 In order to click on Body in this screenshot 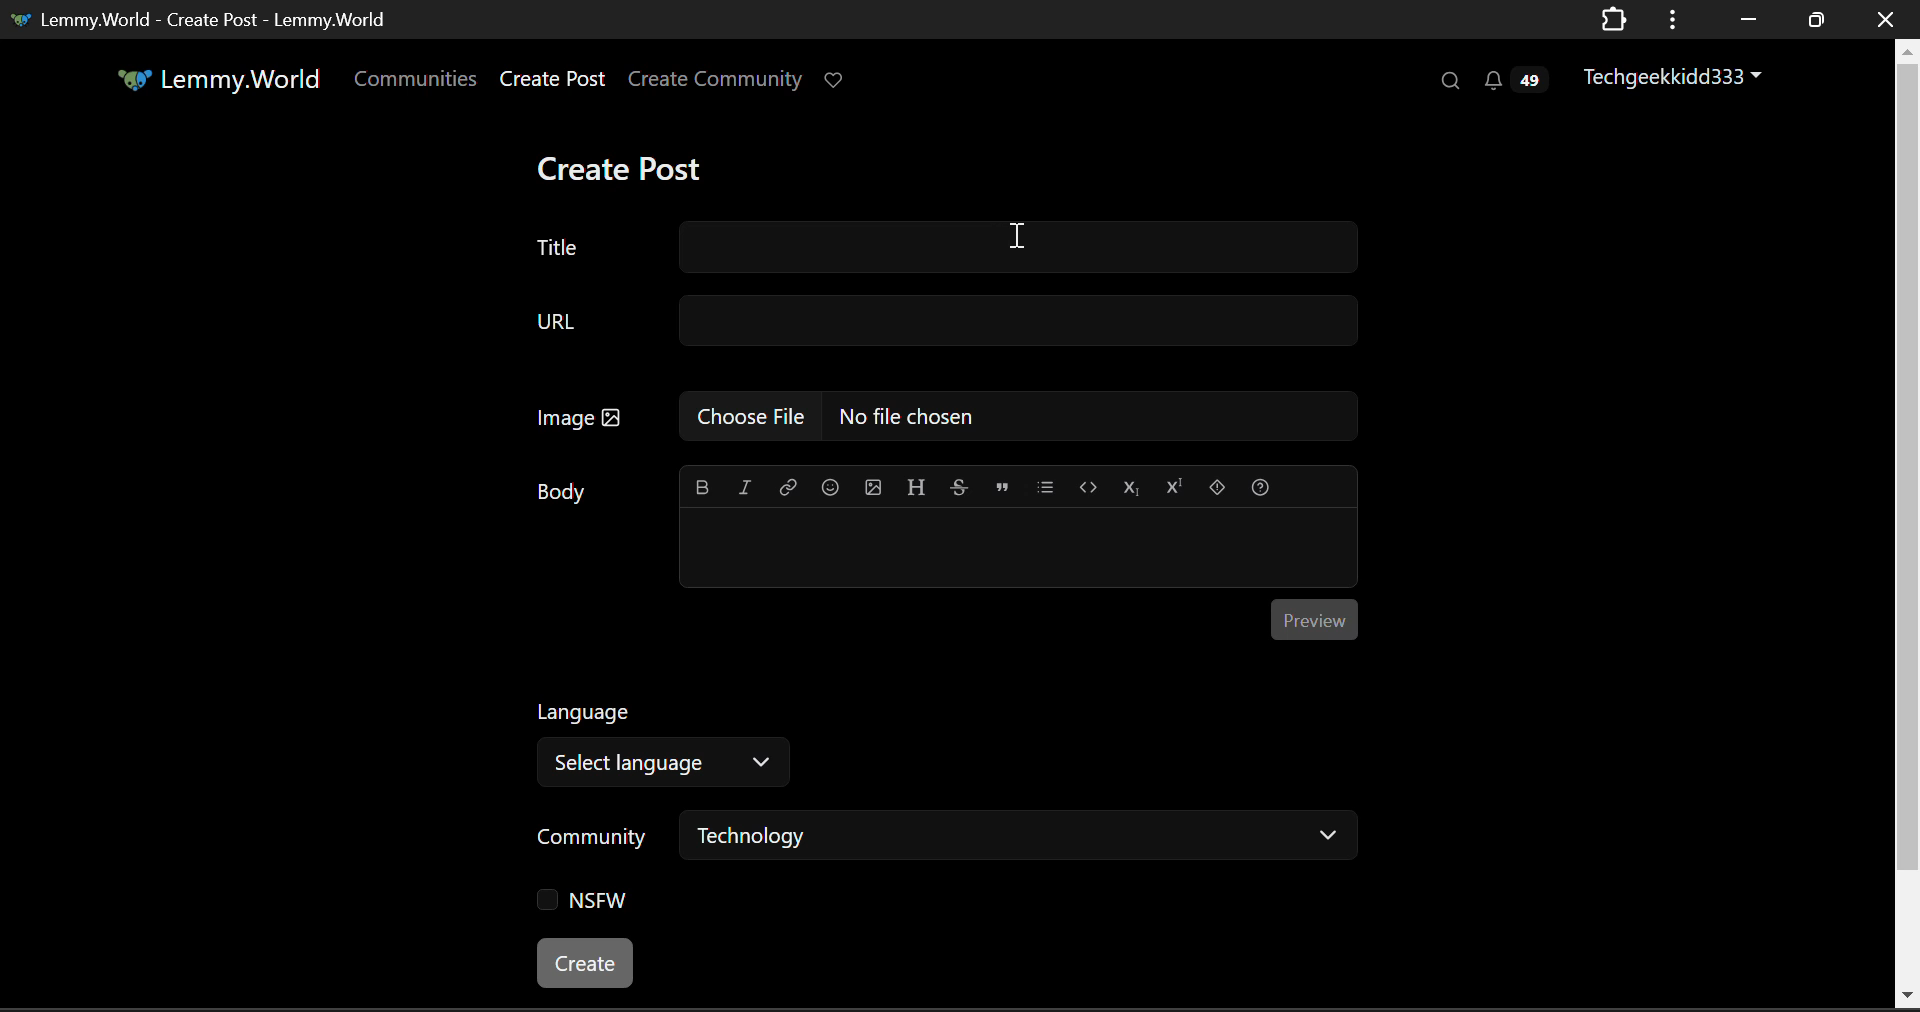, I will do `click(562, 493)`.